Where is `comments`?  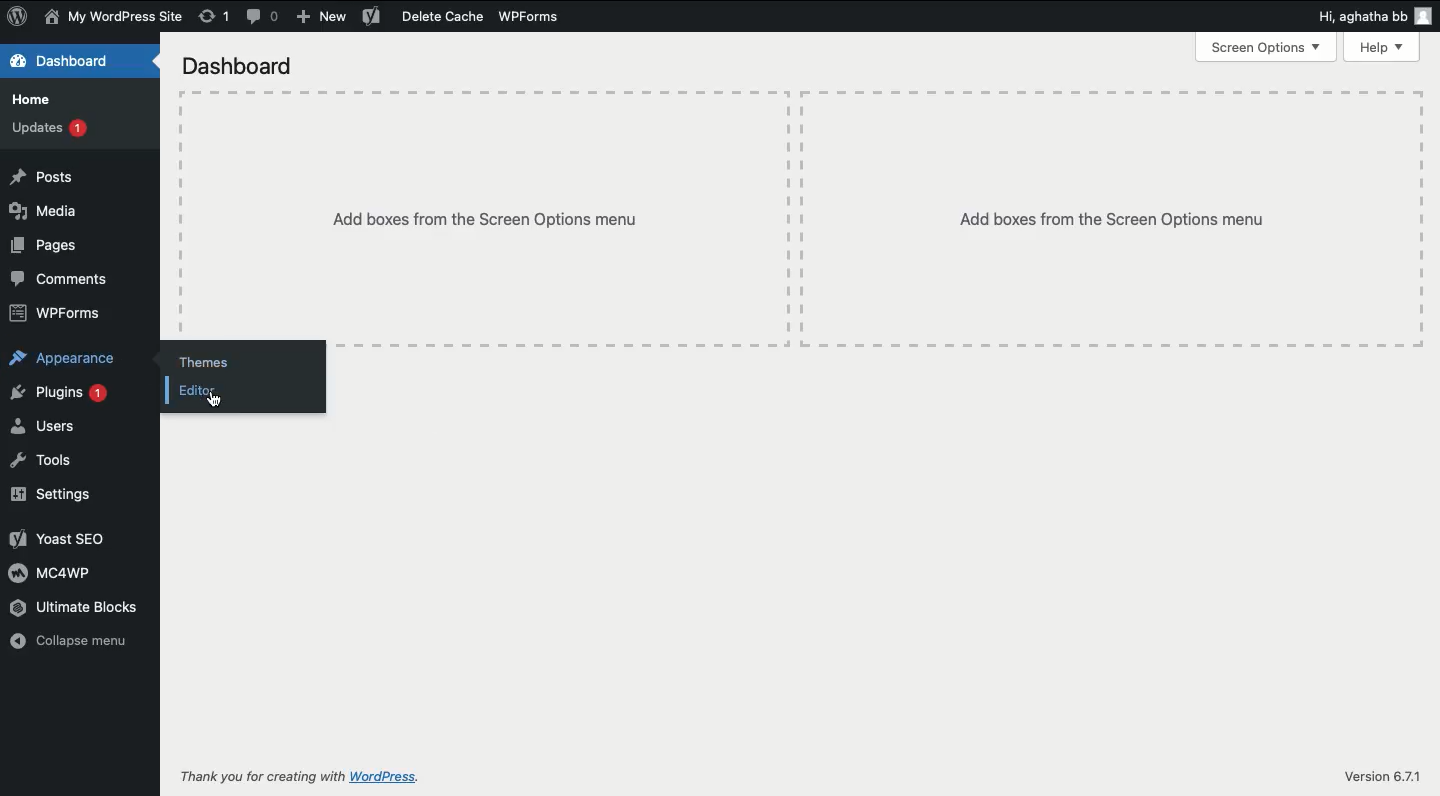
comments is located at coordinates (266, 17).